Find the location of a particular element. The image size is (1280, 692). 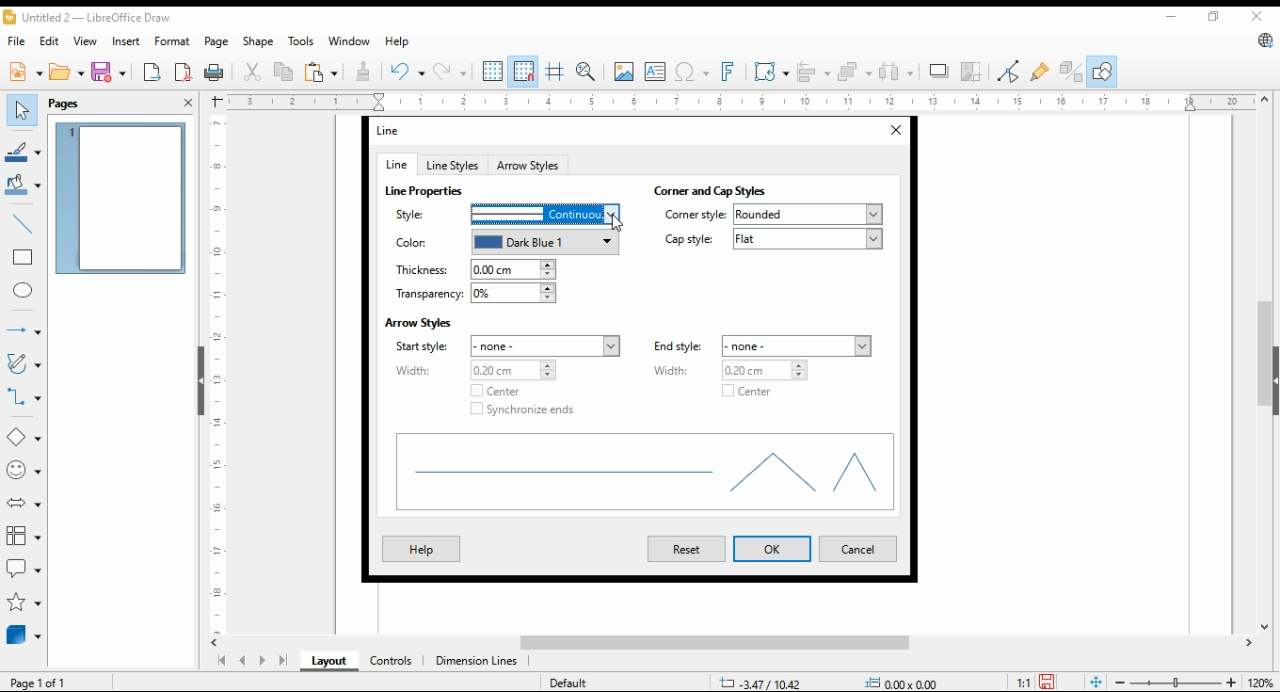

close pane is located at coordinates (189, 102).